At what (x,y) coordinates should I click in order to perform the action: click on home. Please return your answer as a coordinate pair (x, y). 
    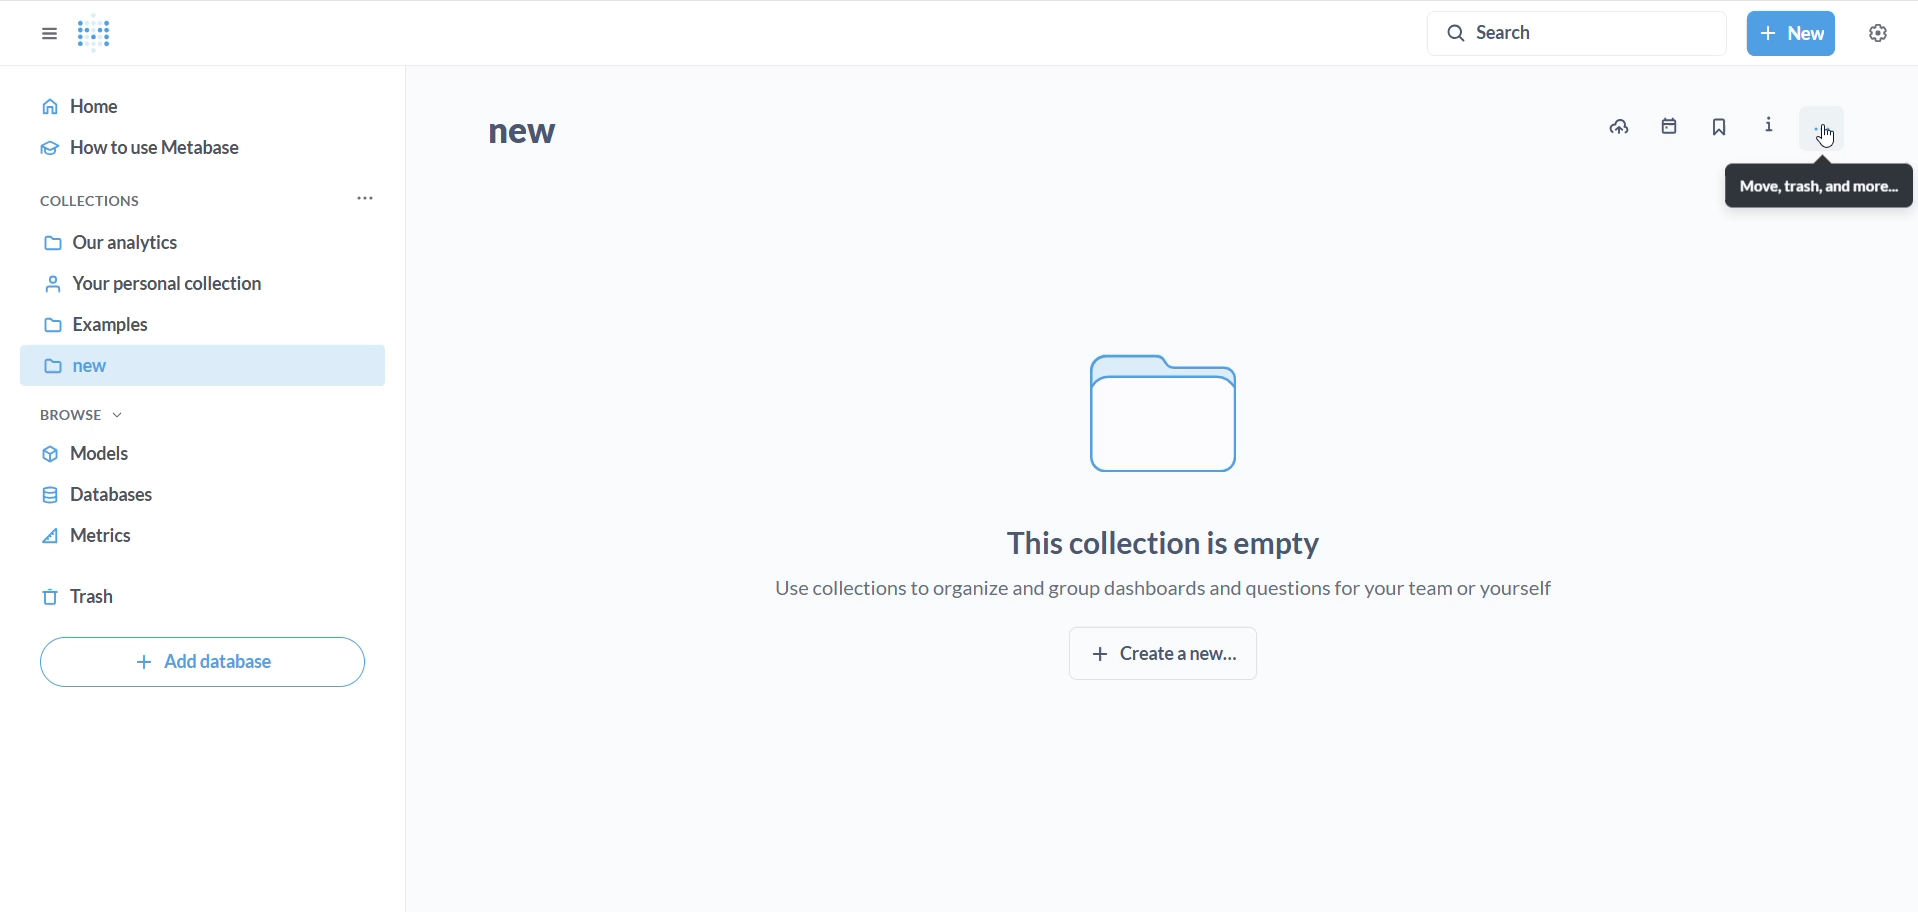
    Looking at the image, I should click on (194, 108).